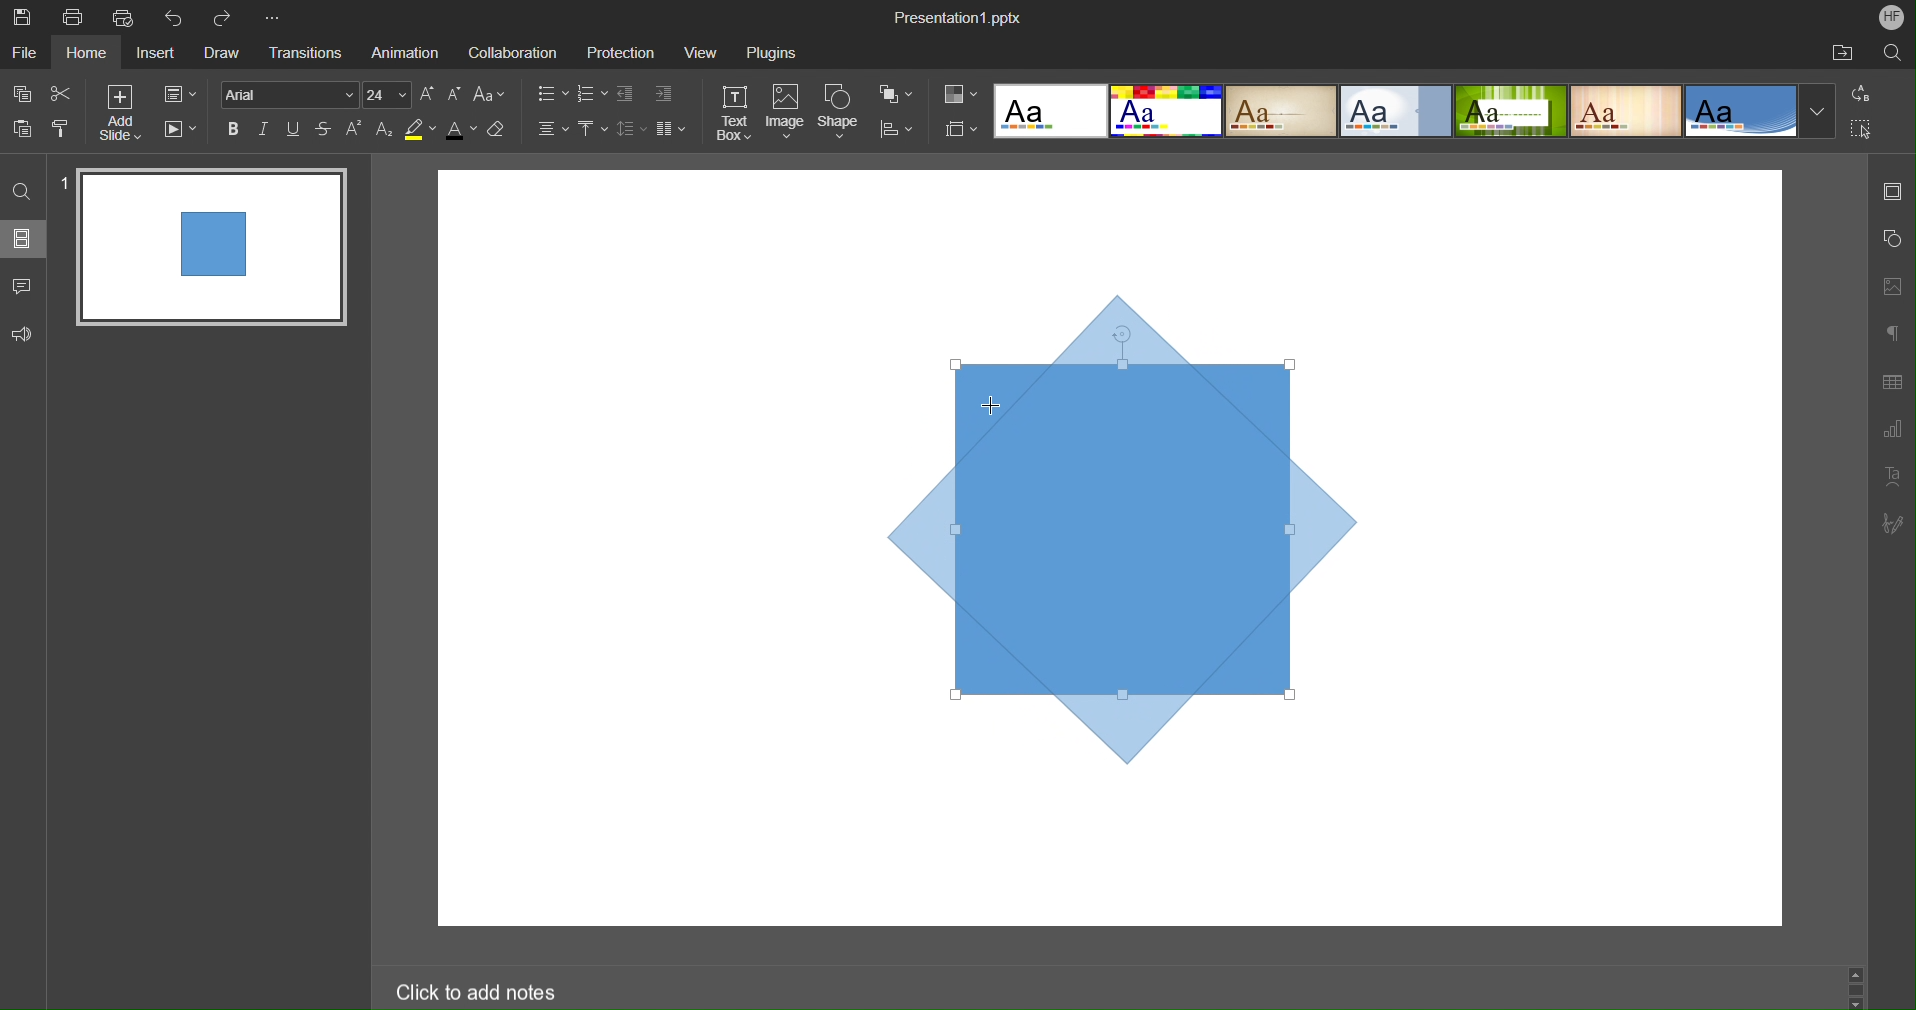  Describe the element at coordinates (324, 130) in the screenshot. I see `Strikethrough` at that location.